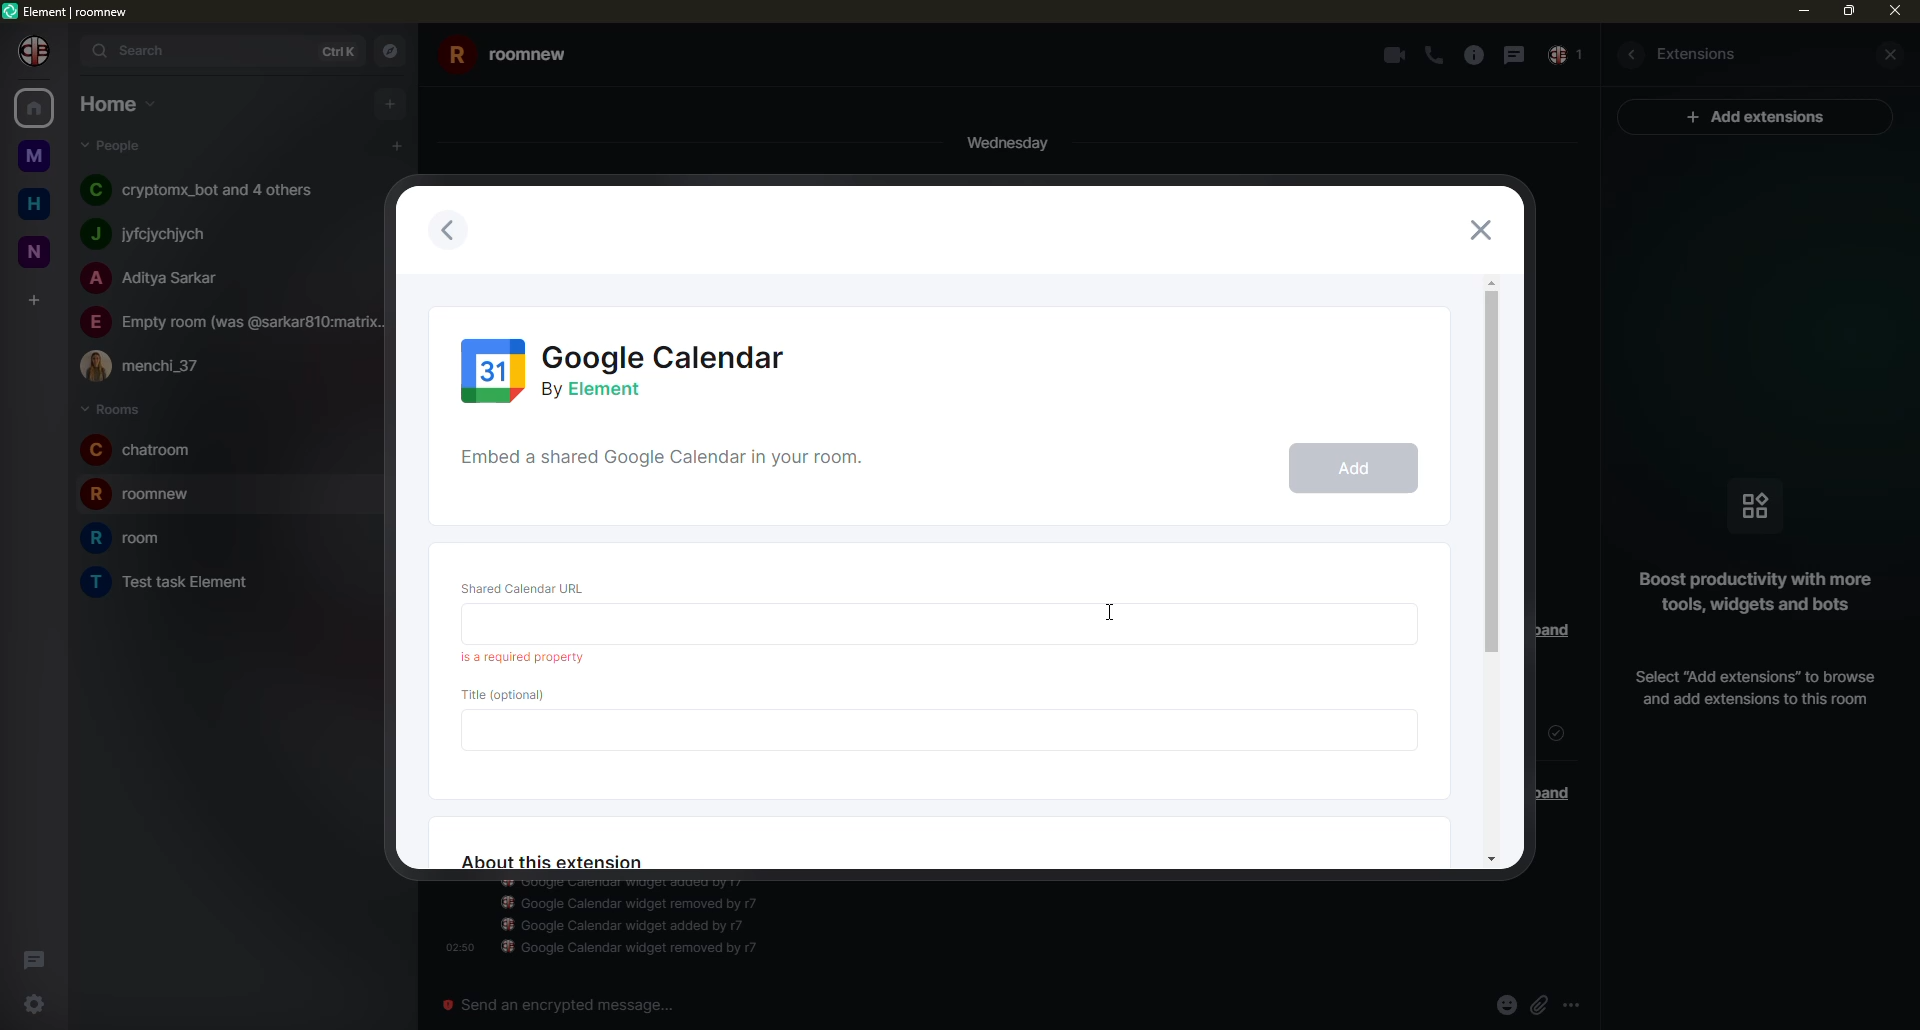 This screenshot has height=1030, width=1920. What do you see at coordinates (394, 143) in the screenshot?
I see `add` at bounding box center [394, 143].